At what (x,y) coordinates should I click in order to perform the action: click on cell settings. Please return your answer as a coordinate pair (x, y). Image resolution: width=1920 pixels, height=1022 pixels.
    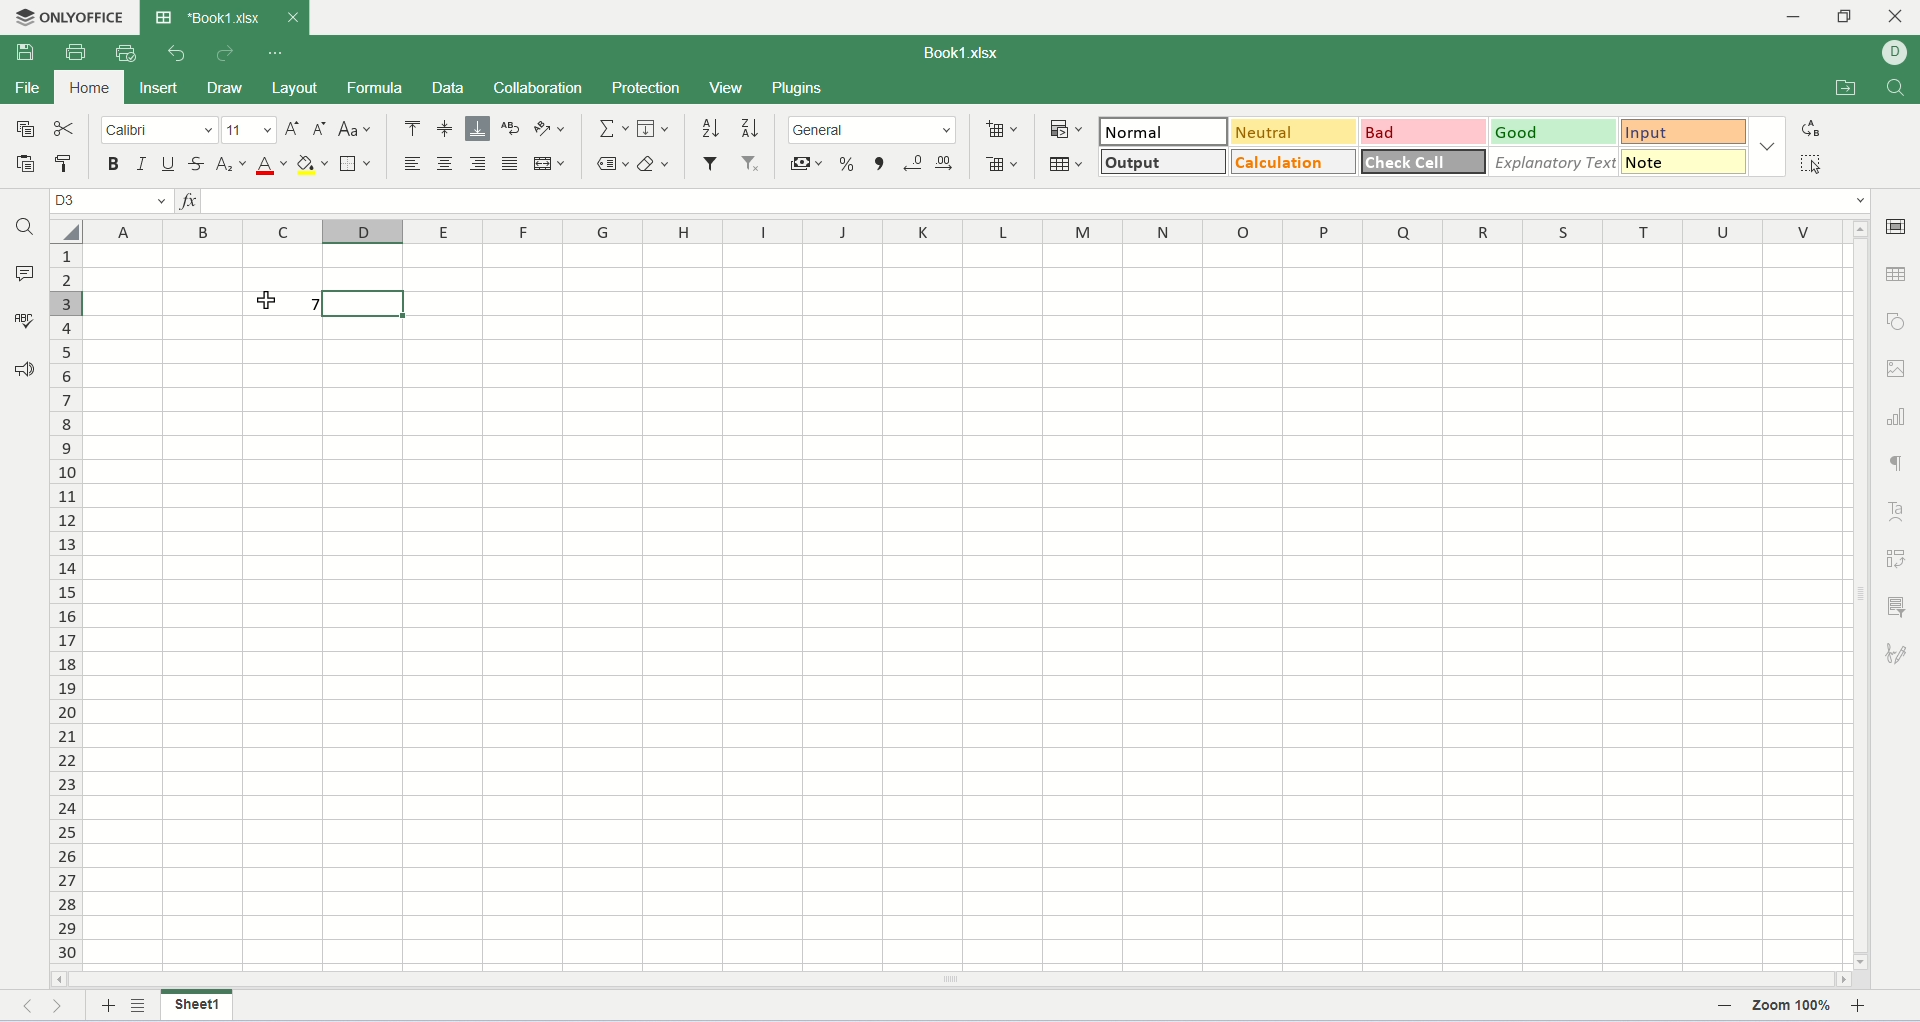
    Looking at the image, I should click on (1900, 223).